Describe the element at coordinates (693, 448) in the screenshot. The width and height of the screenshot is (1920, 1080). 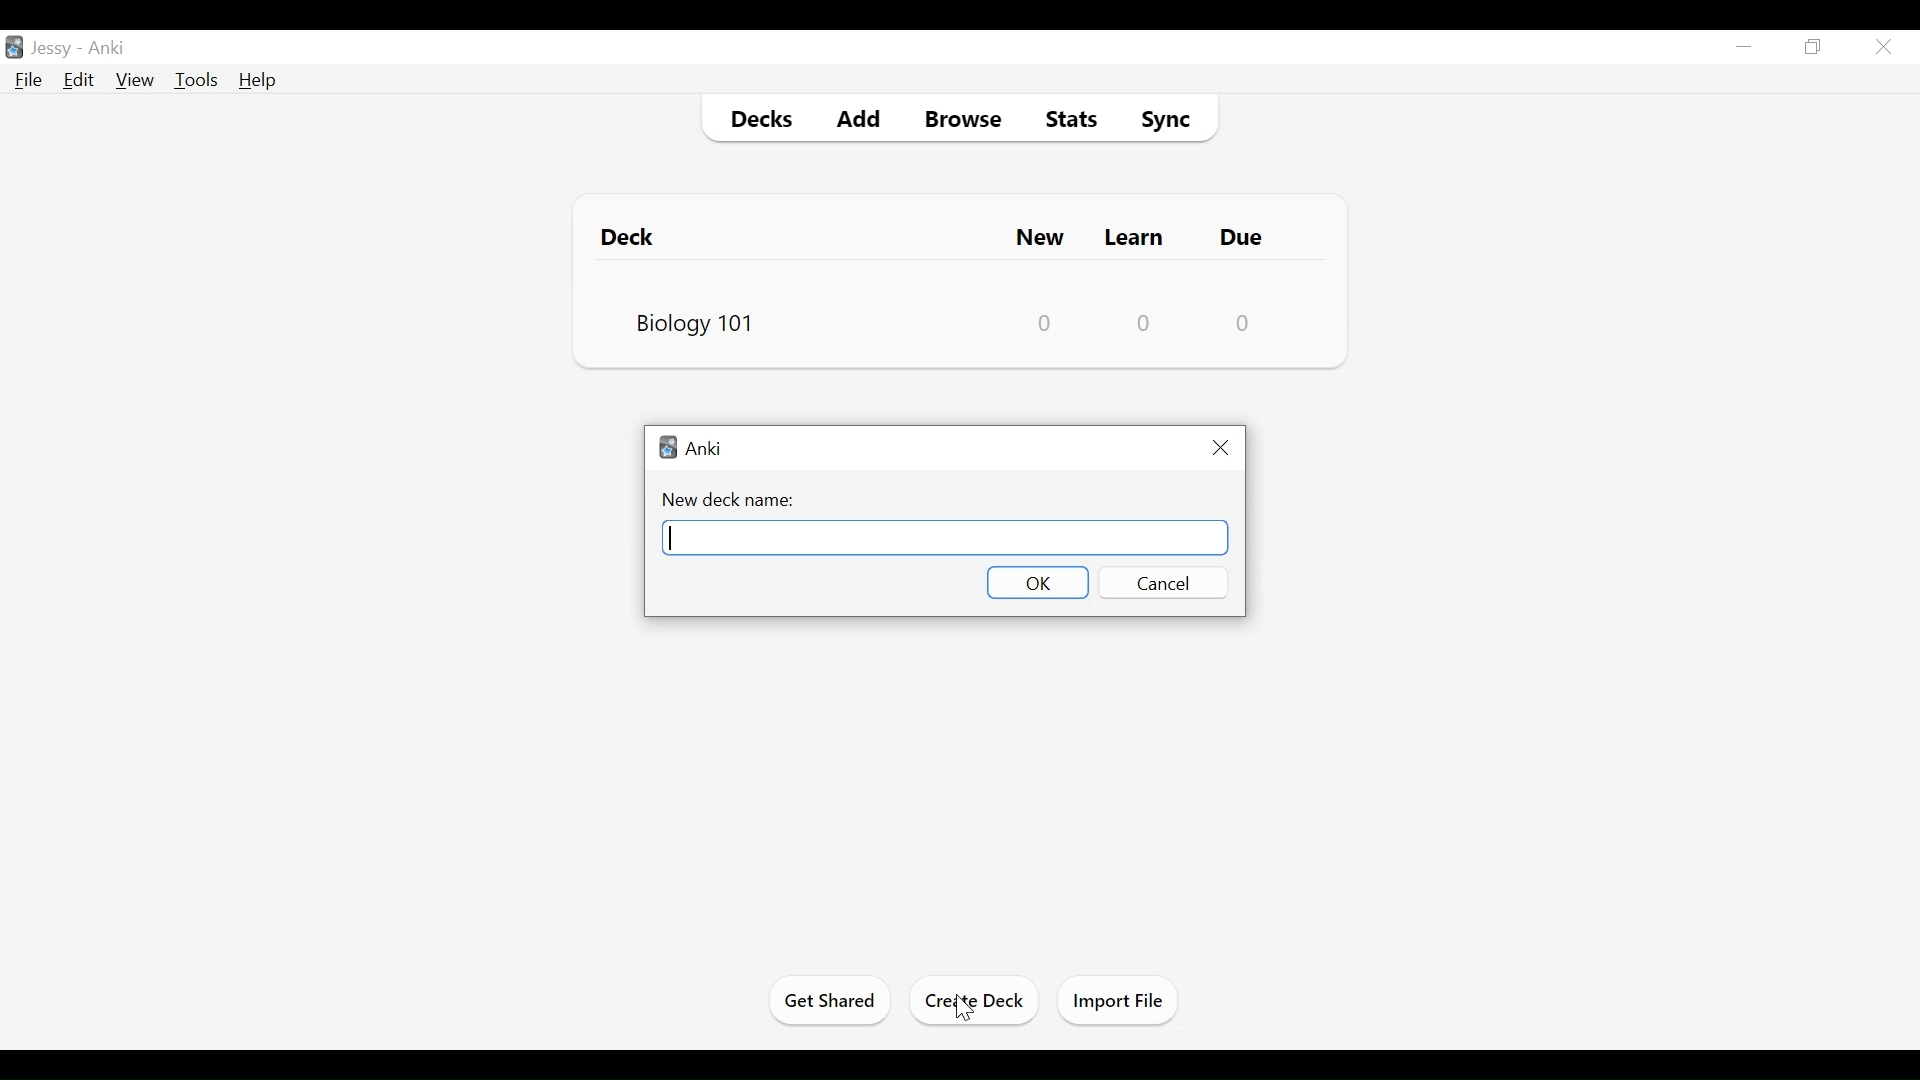
I see `Anki` at that location.